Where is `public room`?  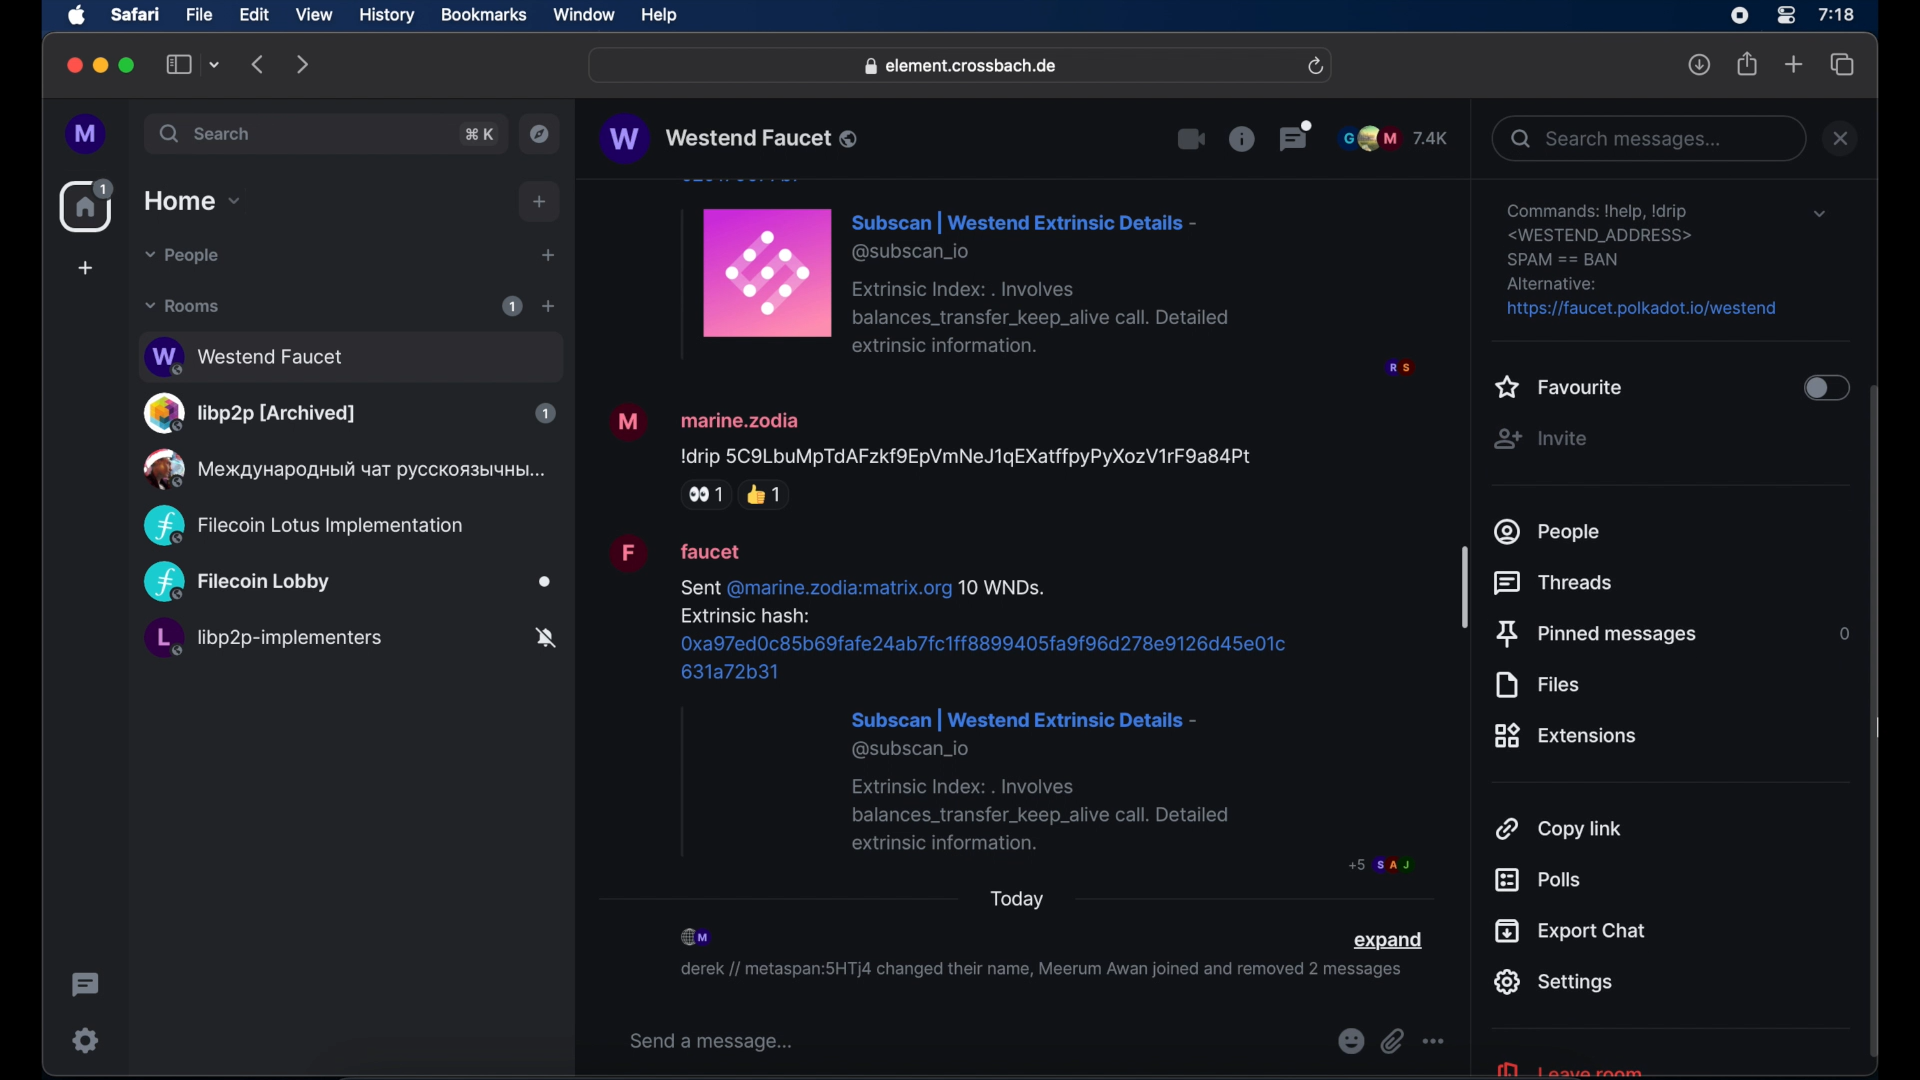
public room is located at coordinates (349, 354).